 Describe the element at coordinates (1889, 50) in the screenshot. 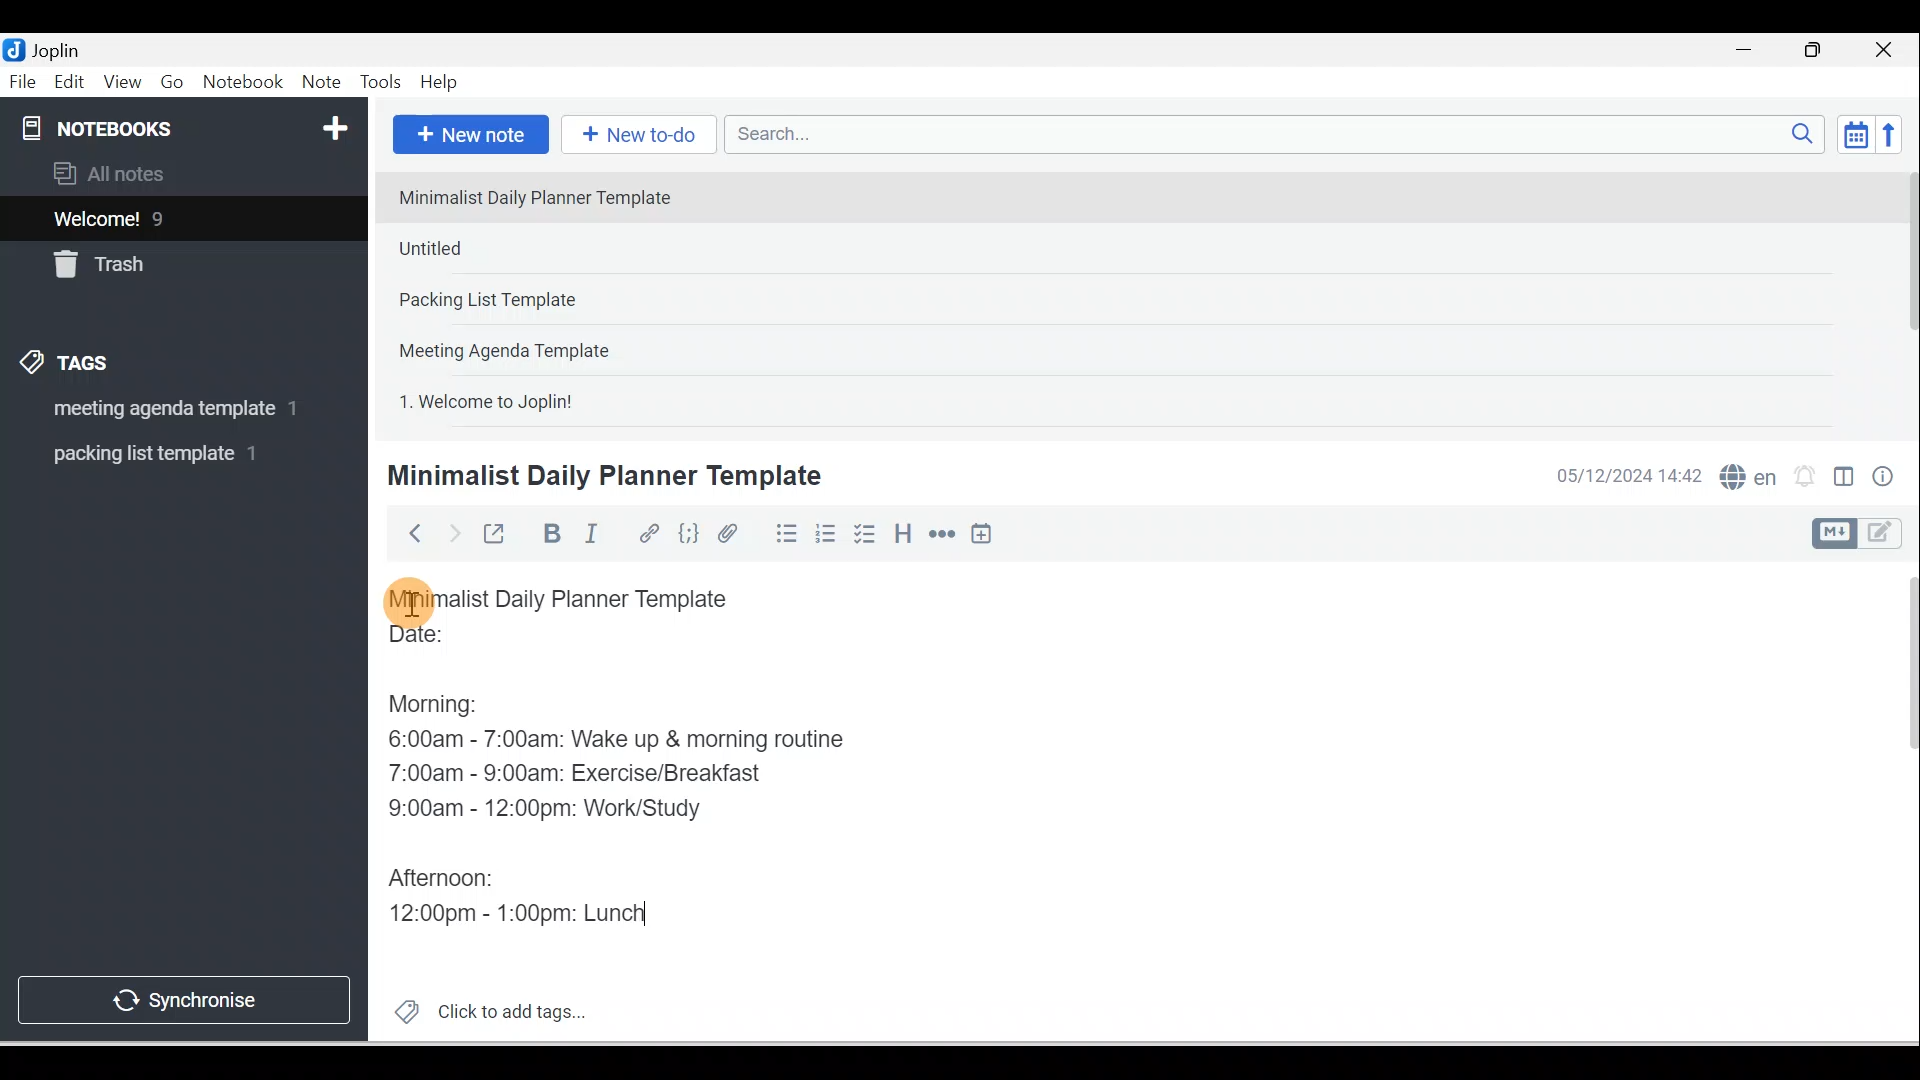

I see `Close` at that location.